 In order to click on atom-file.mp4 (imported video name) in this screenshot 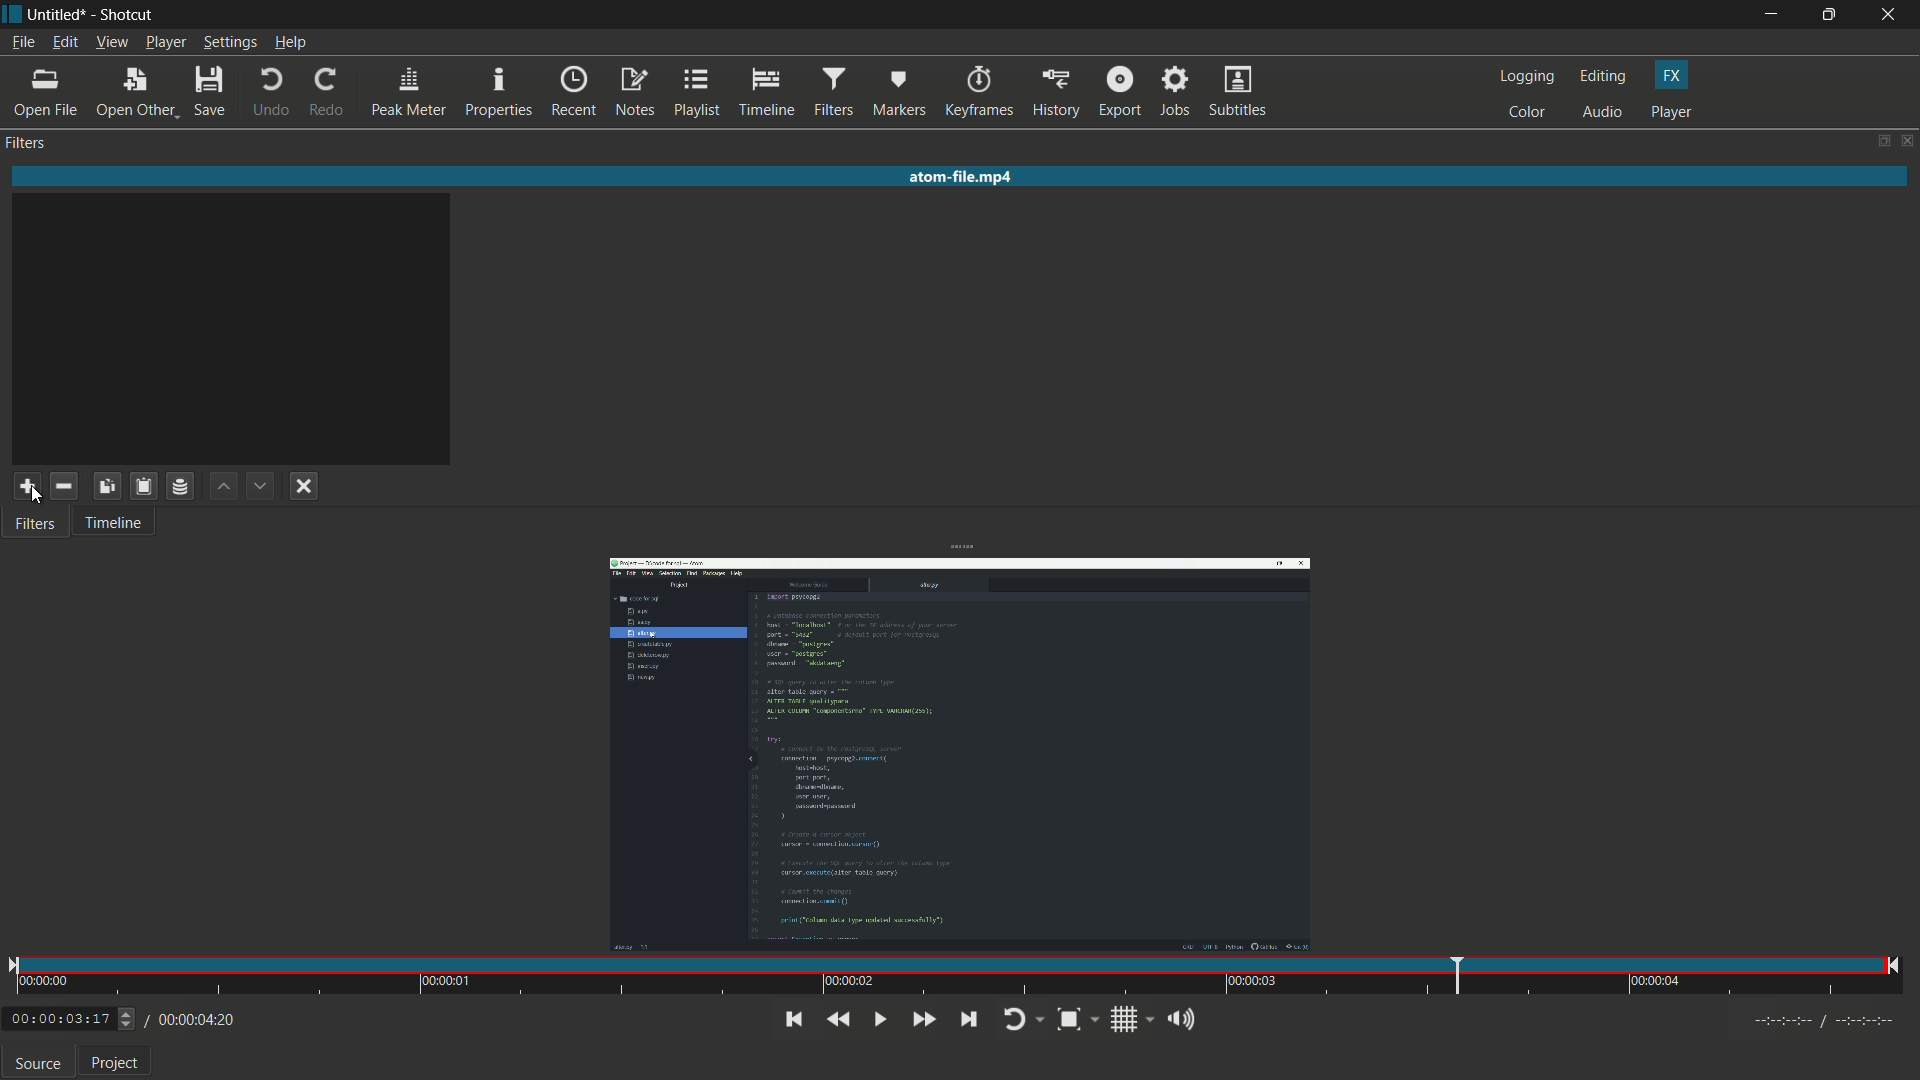, I will do `click(965, 178)`.